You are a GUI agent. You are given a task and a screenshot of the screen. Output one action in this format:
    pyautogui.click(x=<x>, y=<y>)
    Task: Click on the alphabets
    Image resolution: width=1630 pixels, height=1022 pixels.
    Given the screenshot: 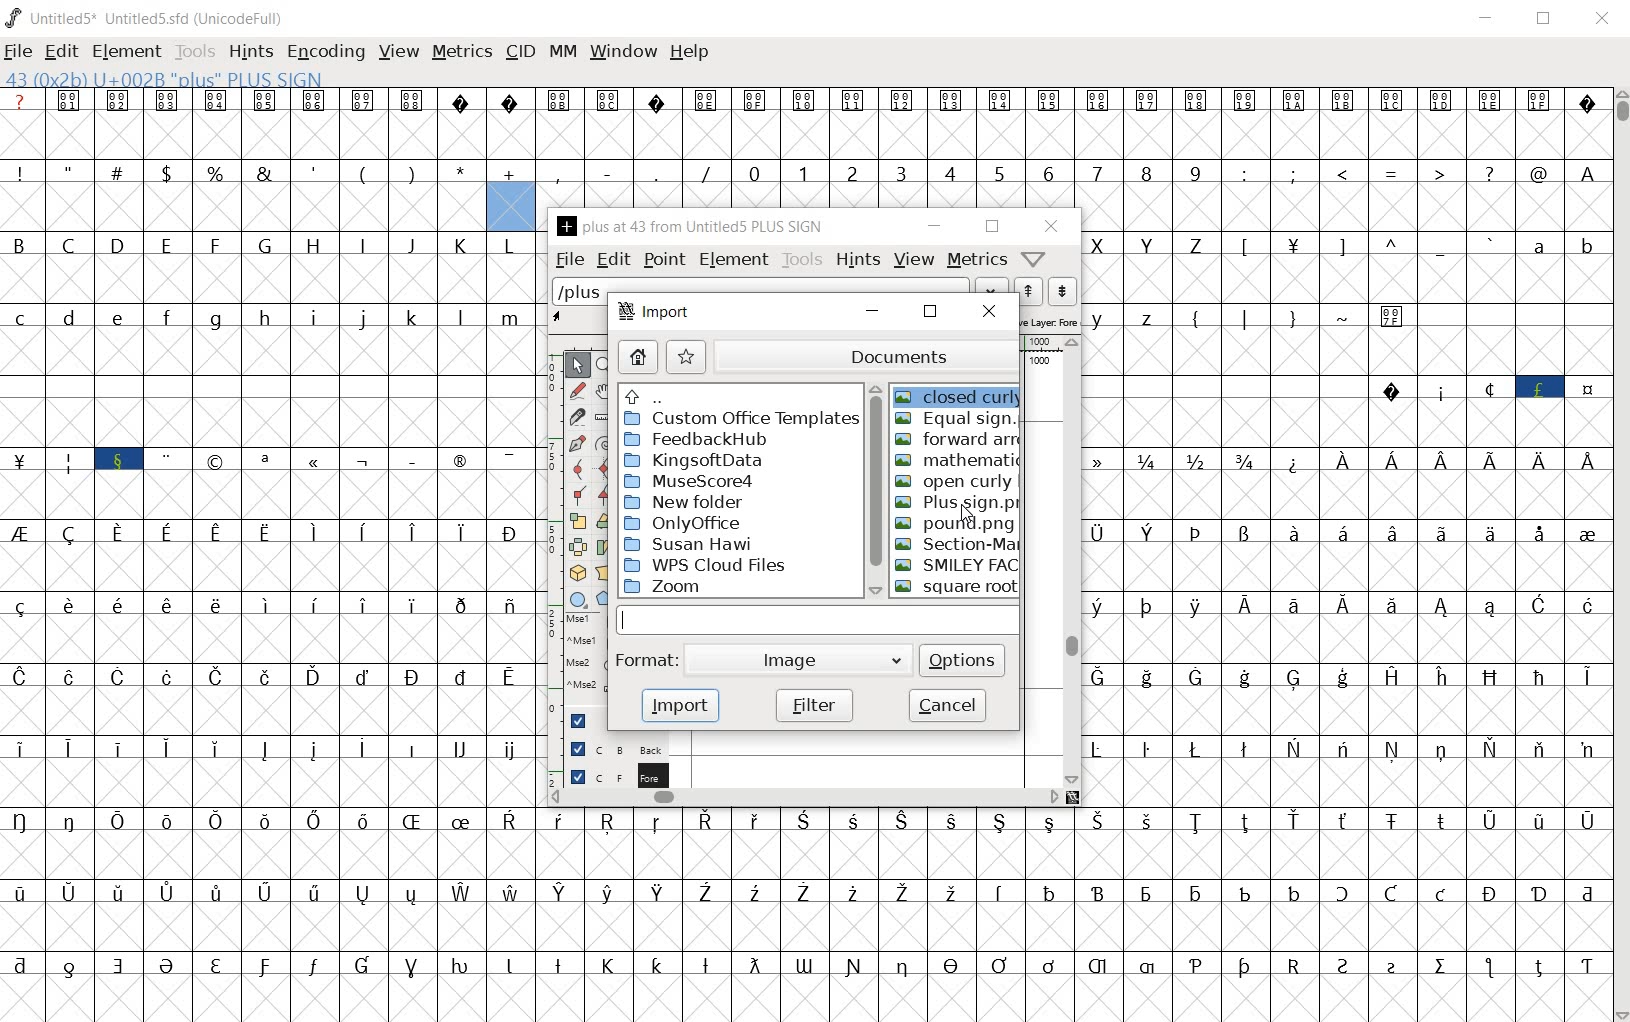 What is the action you would take?
    pyautogui.click(x=267, y=340)
    